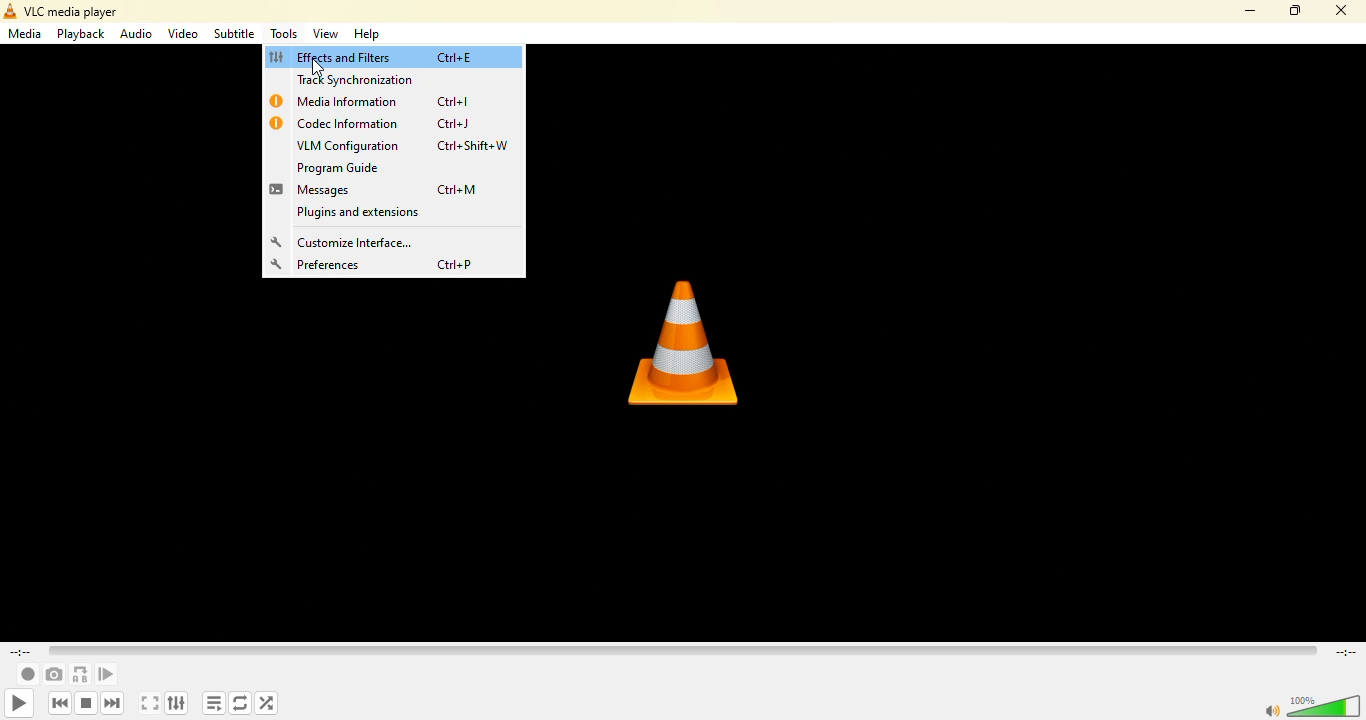 The image size is (1366, 720). Describe the element at coordinates (681, 349) in the screenshot. I see `vlc logo` at that location.